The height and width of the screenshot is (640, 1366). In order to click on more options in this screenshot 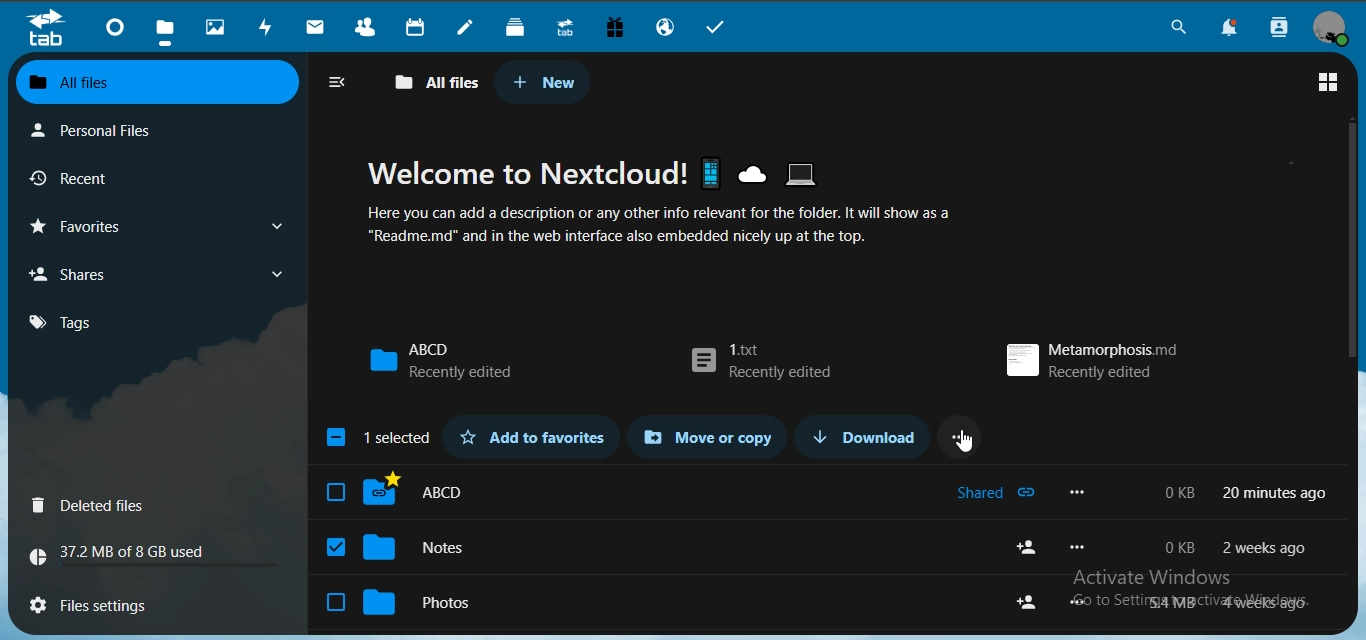, I will do `click(1075, 491)`.